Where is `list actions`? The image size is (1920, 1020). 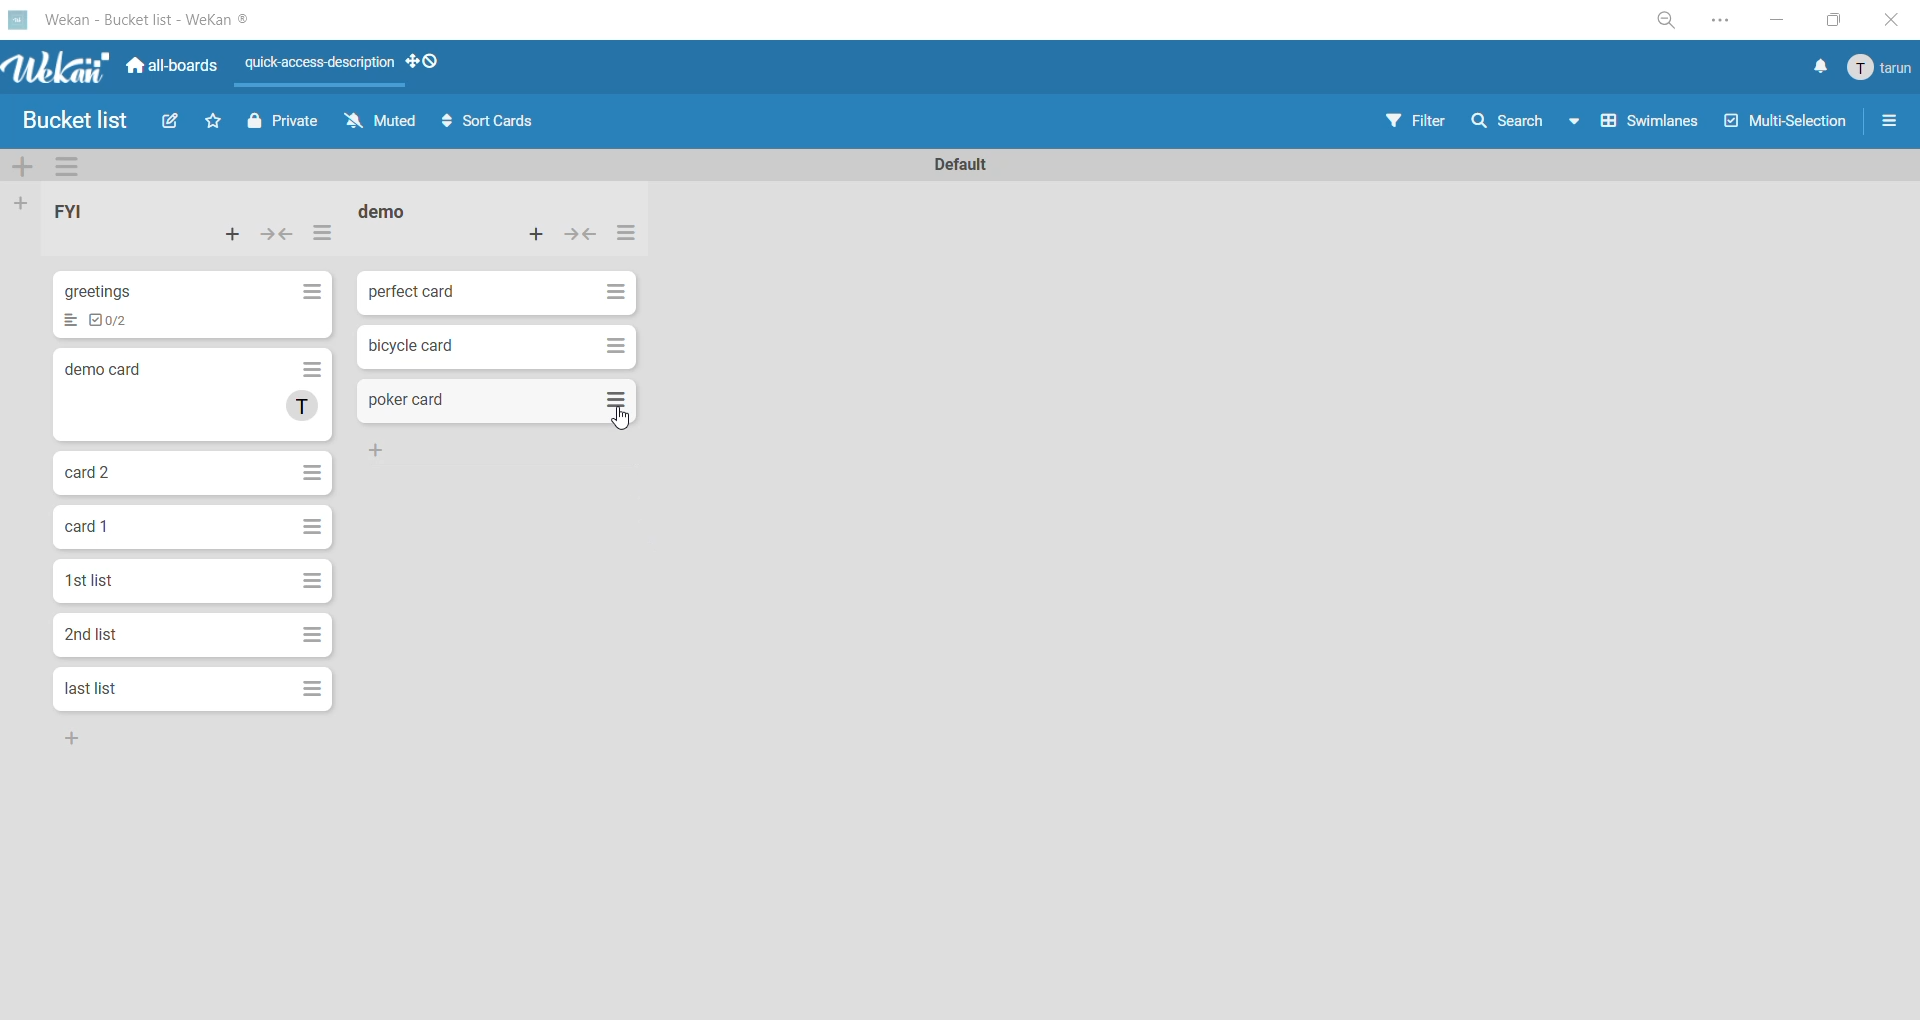
list actions is located at coordinates (623, 235).